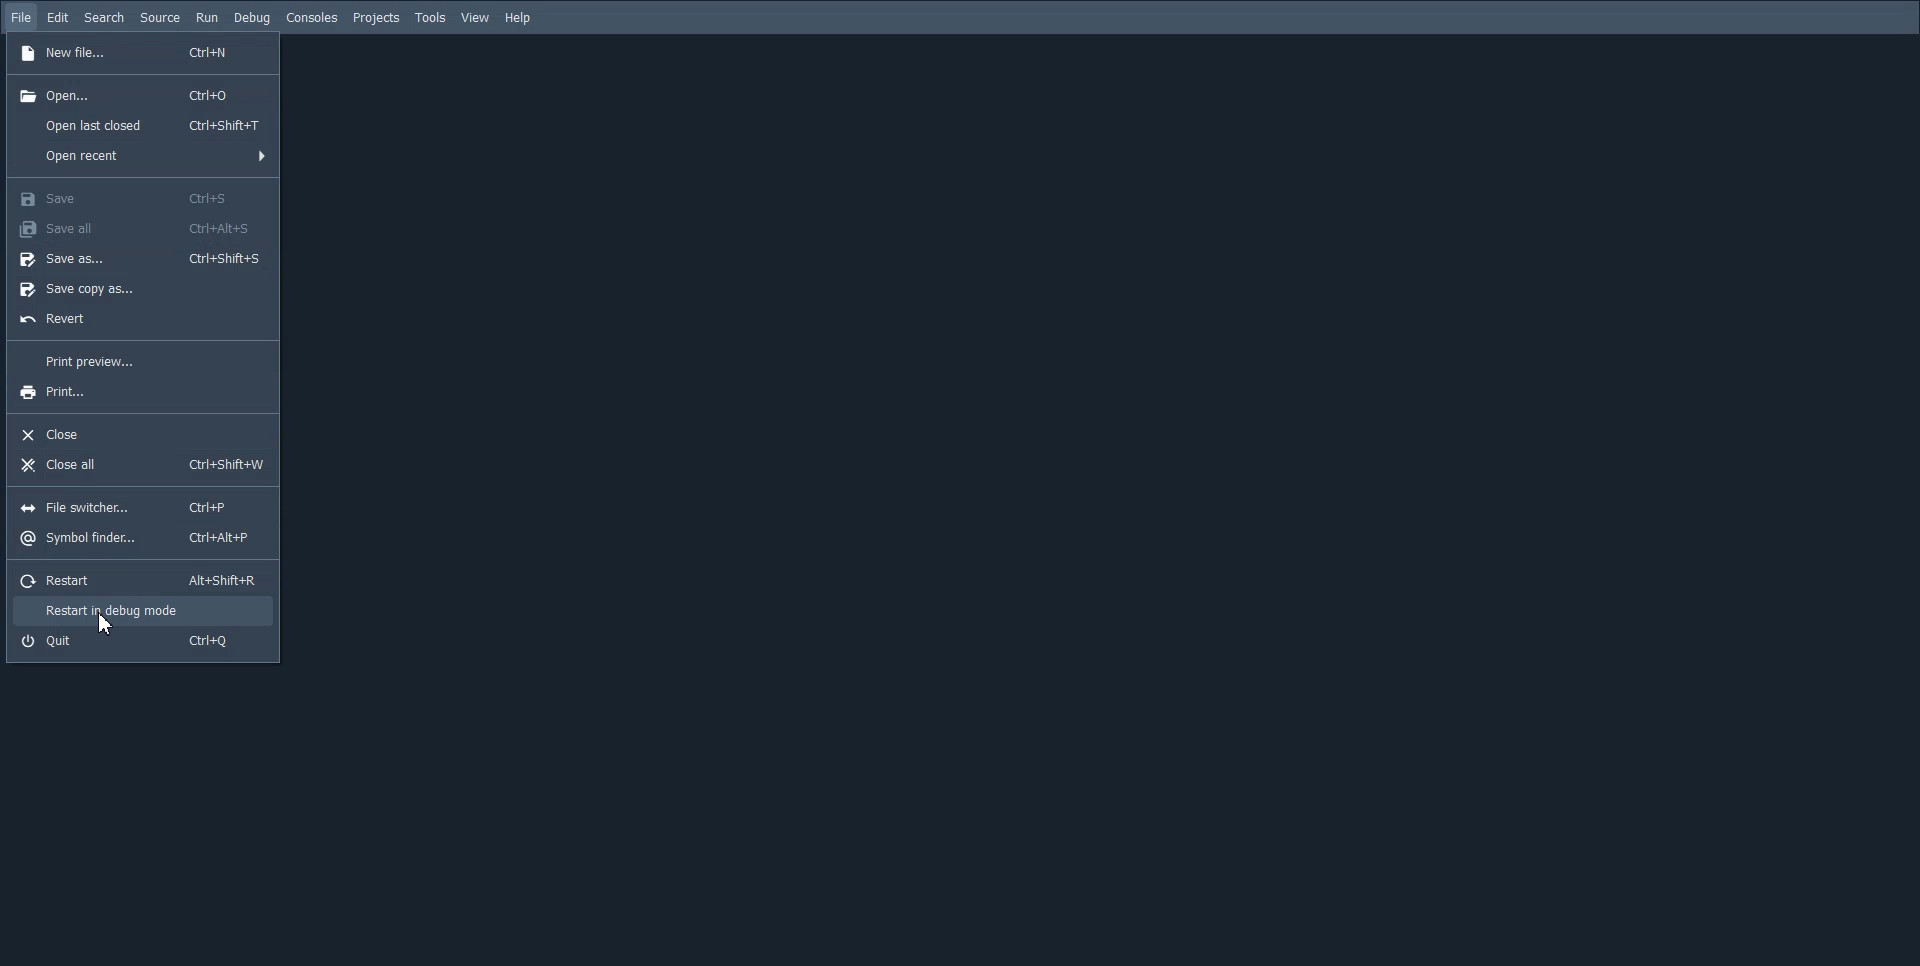 The width and height of the screenshot is (1920, 966). Describe the element at coordinates (138, 319) in the screenshot. I see `Revert` at that location.